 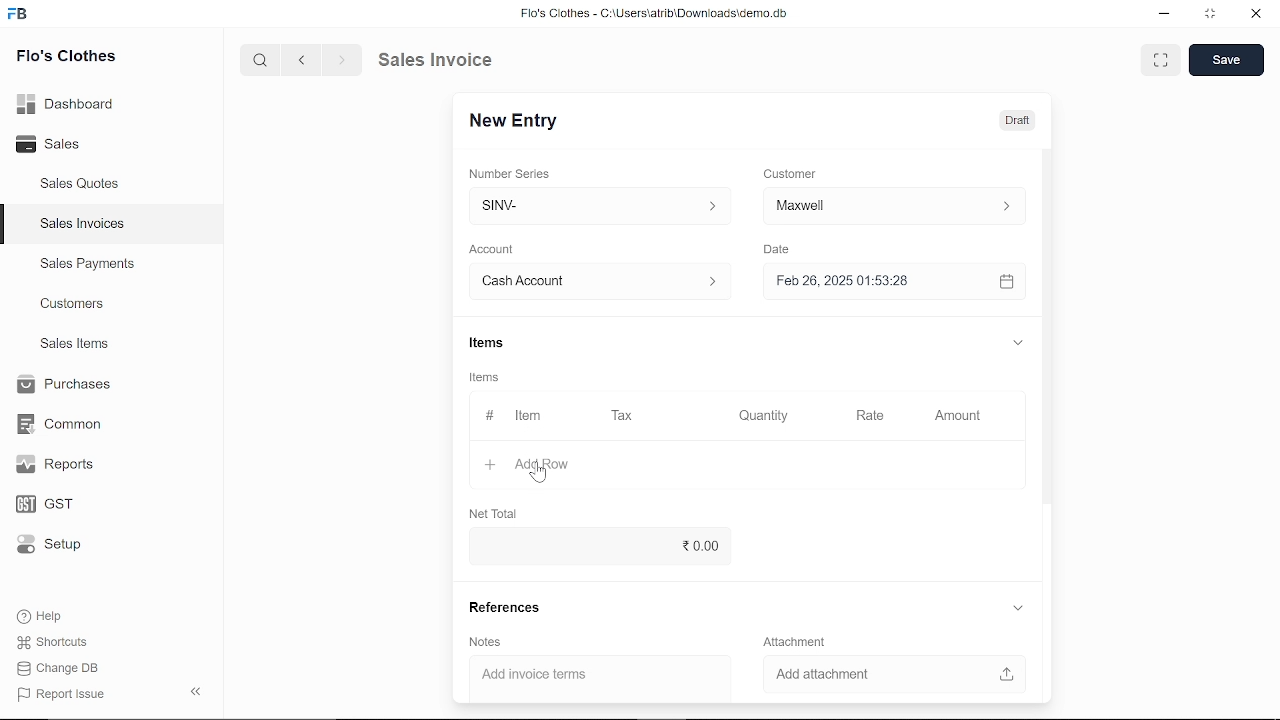 I want to click on Customer, so click(x=894, y=205).